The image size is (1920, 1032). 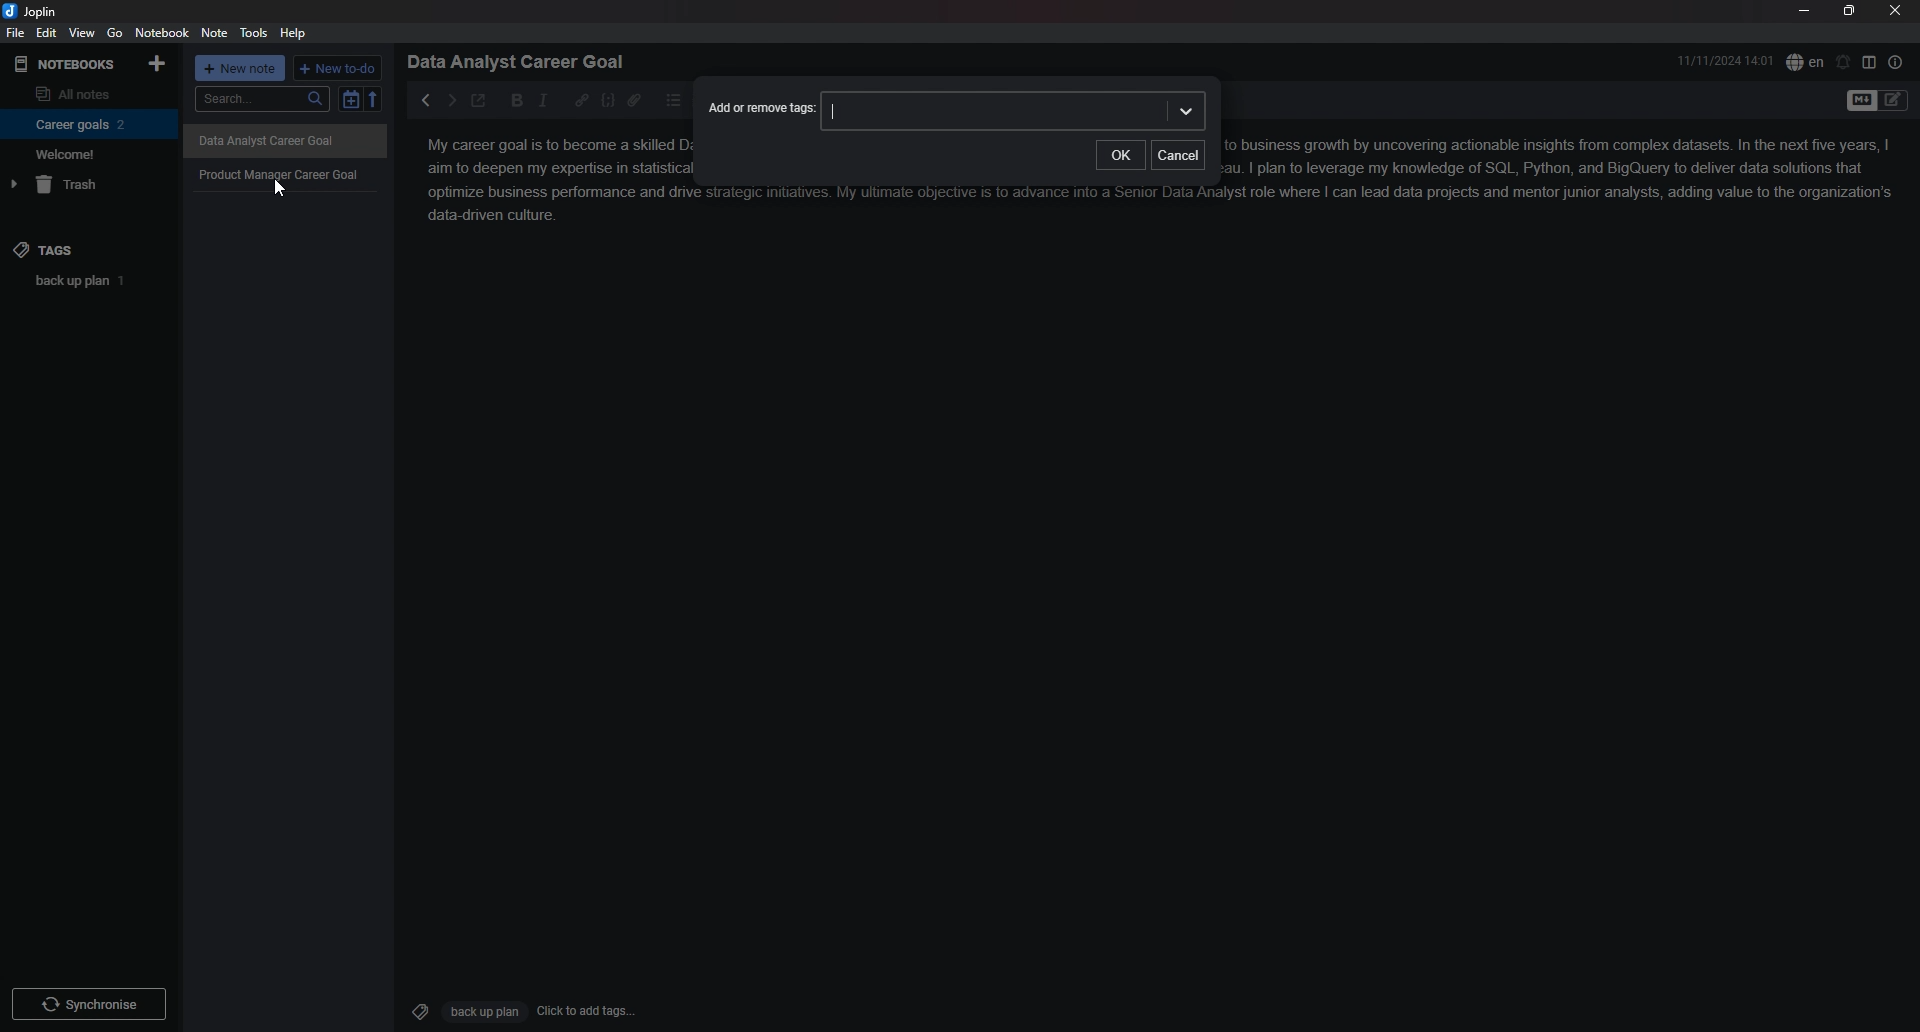 What do you see at coordinates (1895, 10) in the screenshot?
I see `close` at bounding box center [1895, 10].